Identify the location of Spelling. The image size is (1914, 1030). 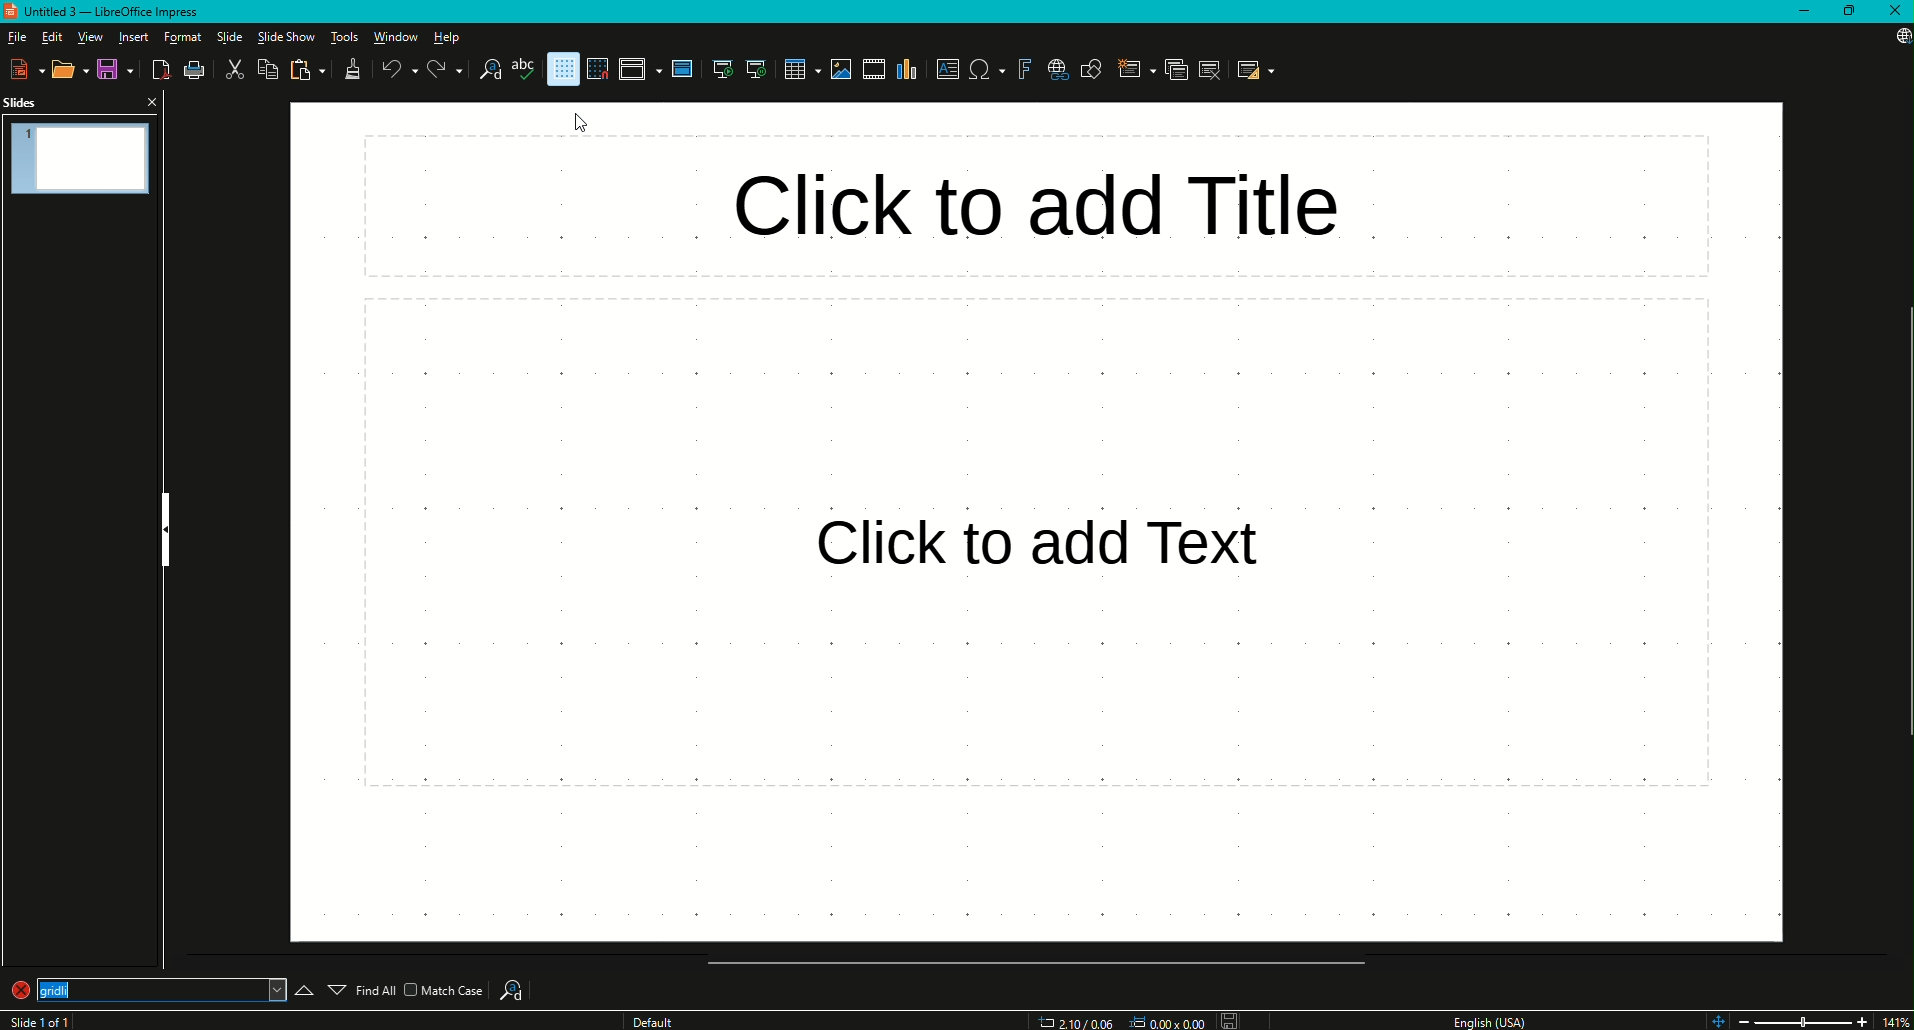
(521, 73).